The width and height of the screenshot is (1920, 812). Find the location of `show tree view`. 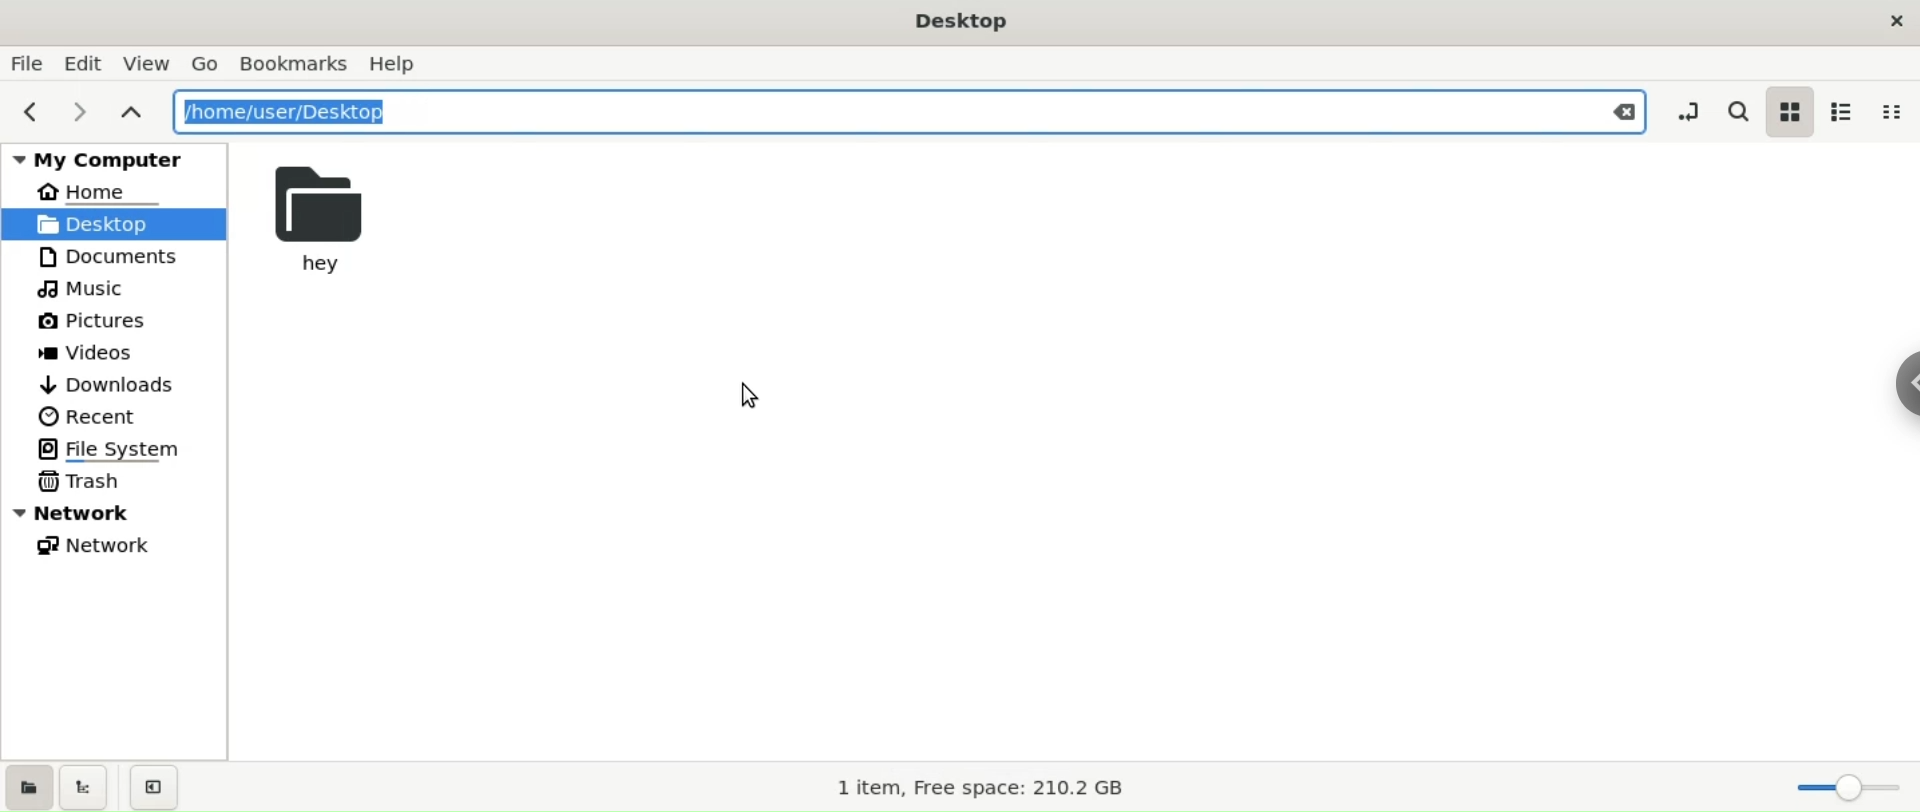

show tree view is located at coordinates (89, 789).